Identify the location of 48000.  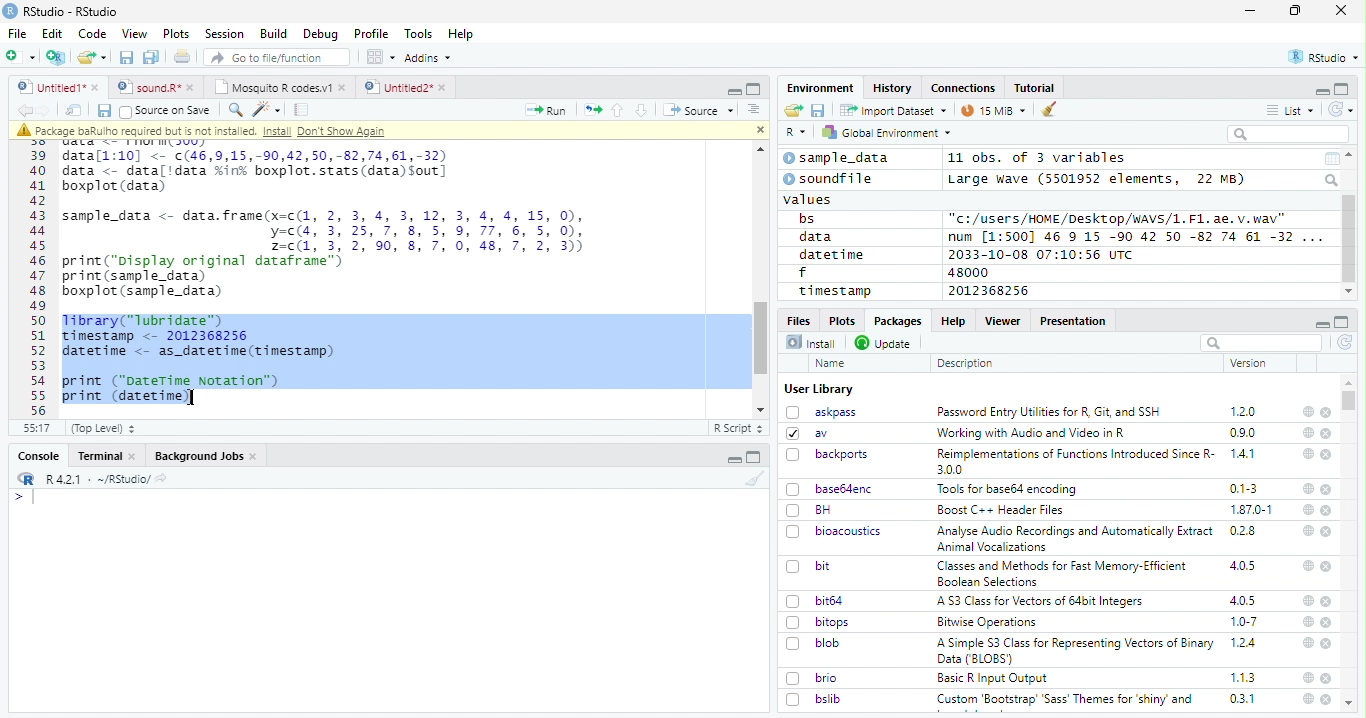
(966, 272).